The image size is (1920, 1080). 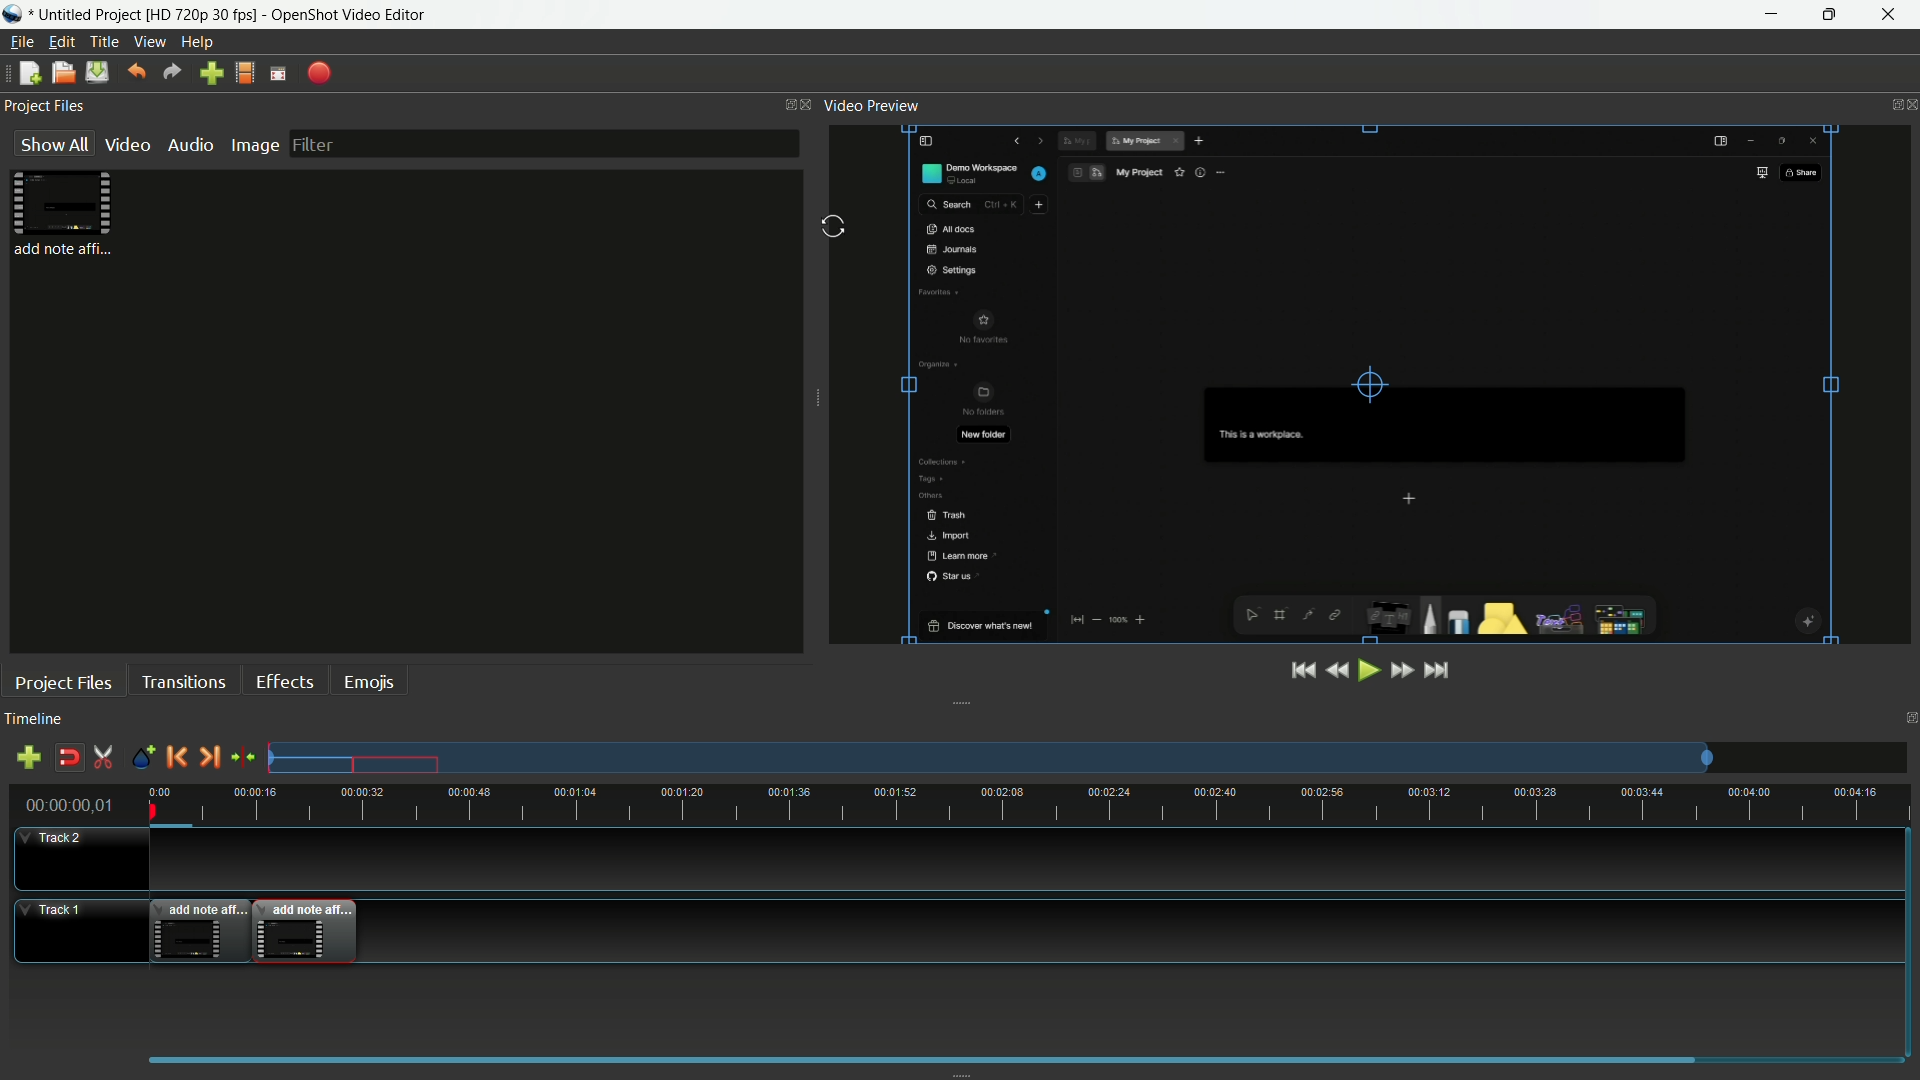 What do you see at coordinates (146, 15) in the screenshot?
I see `project name` at bounding box center [146, 15].